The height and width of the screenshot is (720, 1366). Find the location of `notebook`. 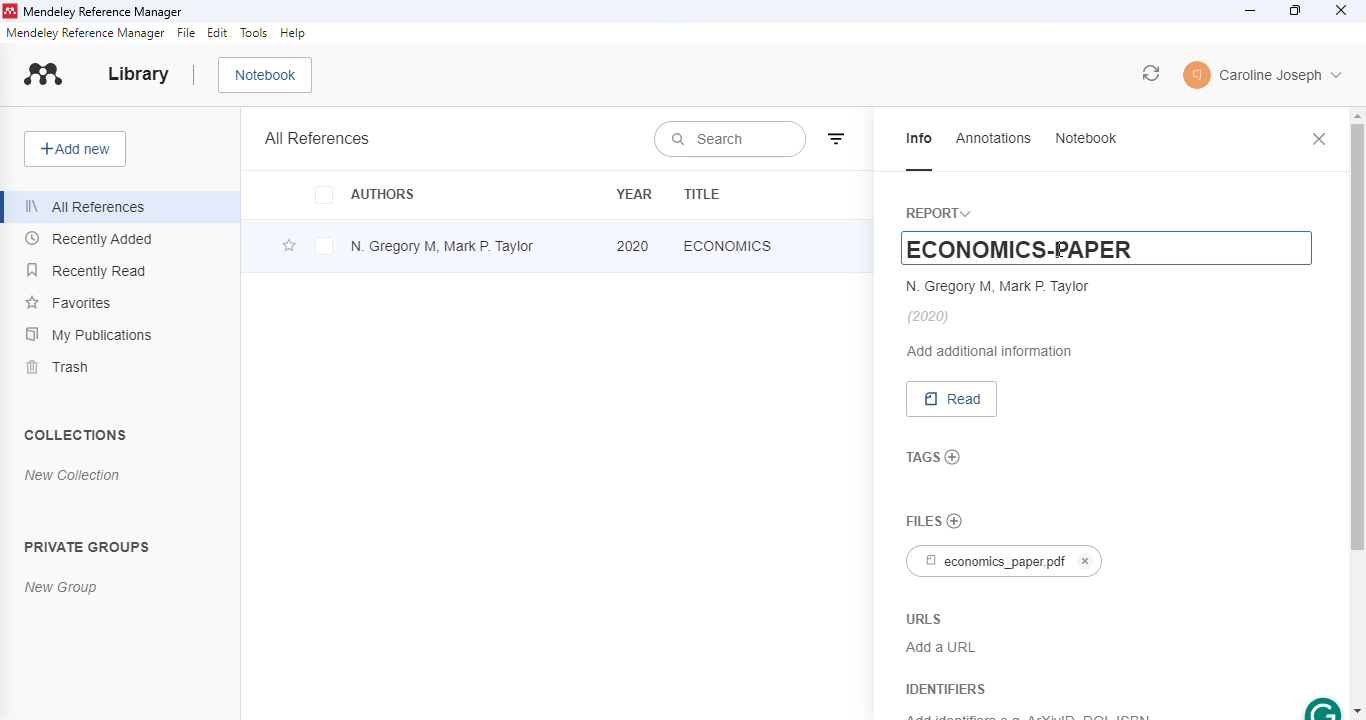

notebook is located at coordinates (265, 75).